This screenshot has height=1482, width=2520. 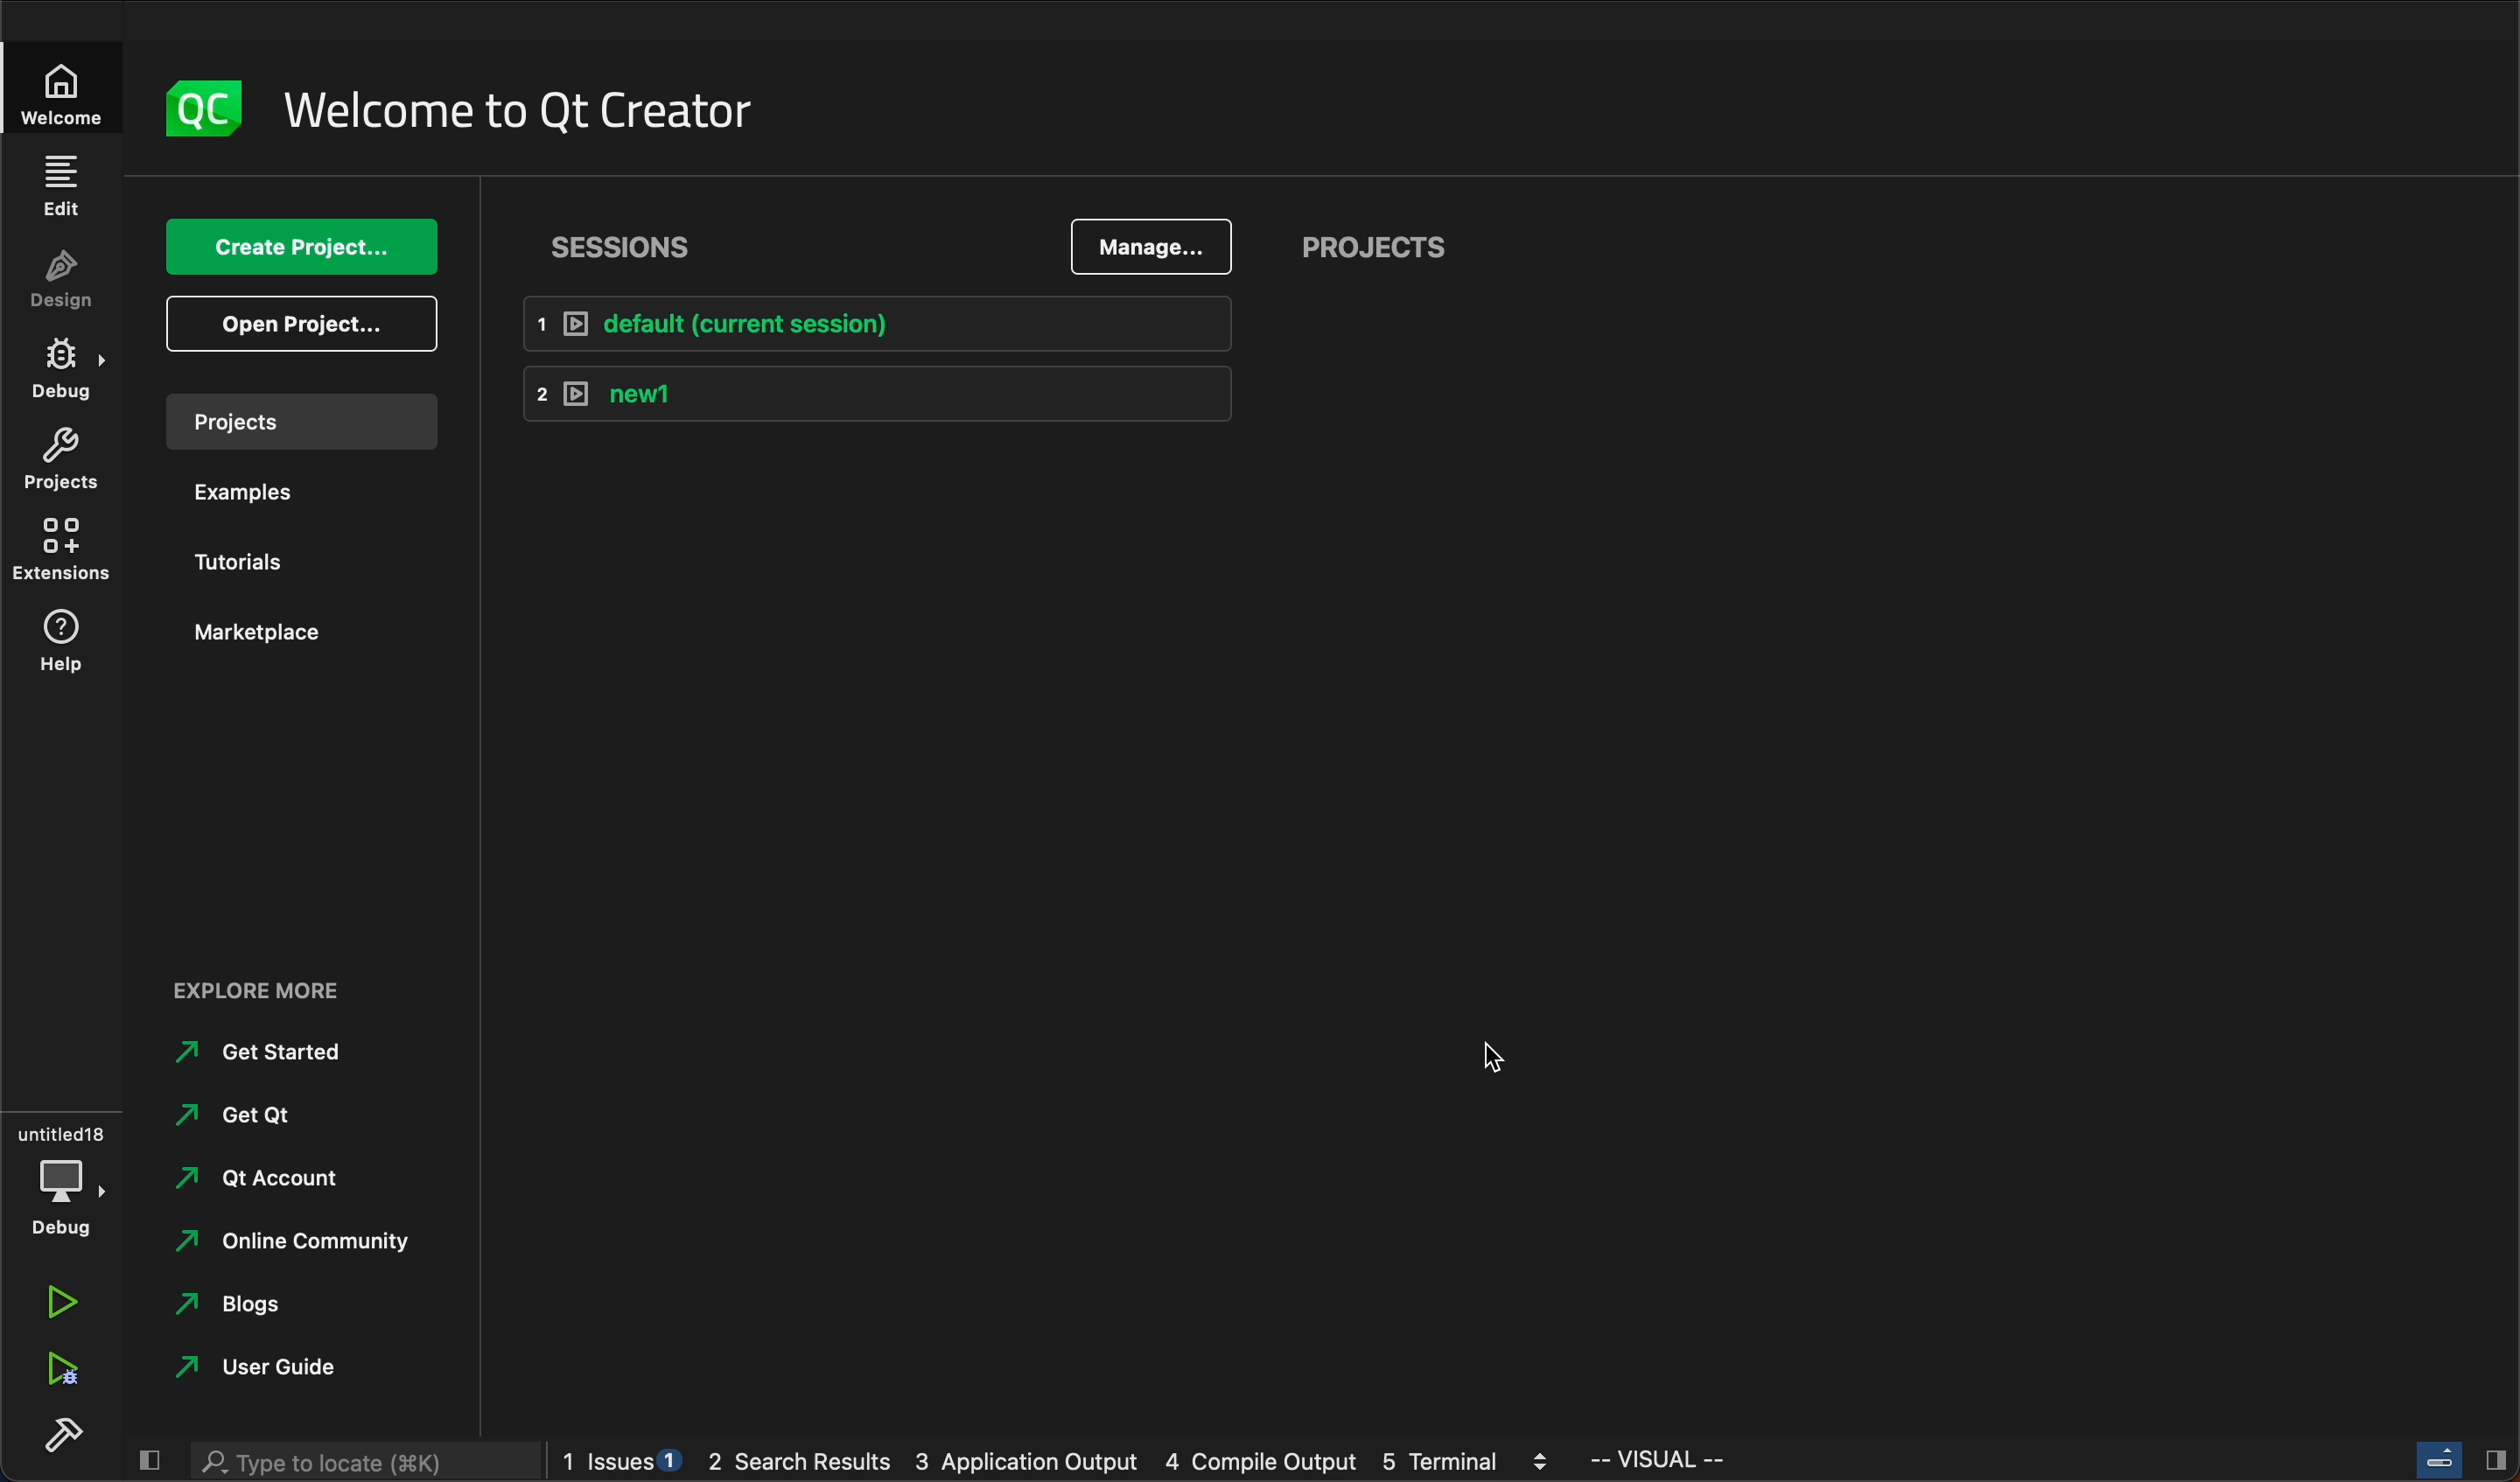 What do you see at coordinates (64, 462) in the screenshot?
I see `projects` at bounding box center [64, 462].